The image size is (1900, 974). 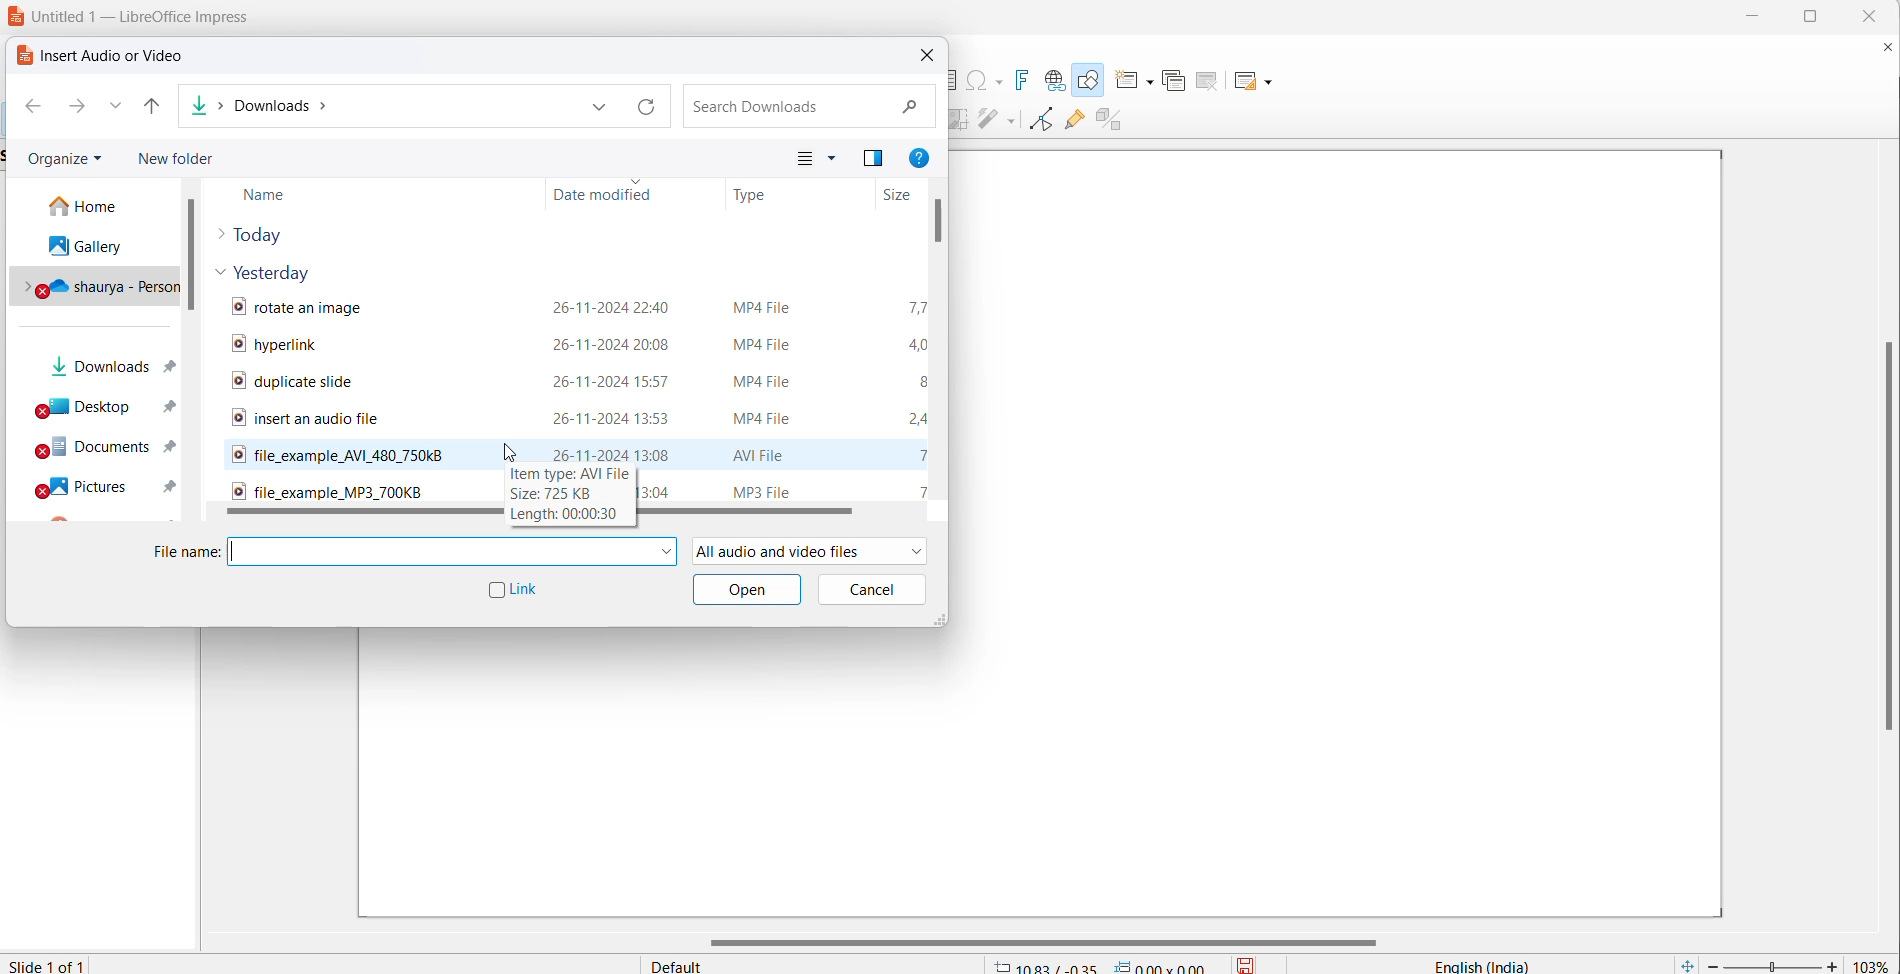 What do you see at coordinates (50, 963) in the screenshot?
I see `current slide number` at bounding box center [50, 963].